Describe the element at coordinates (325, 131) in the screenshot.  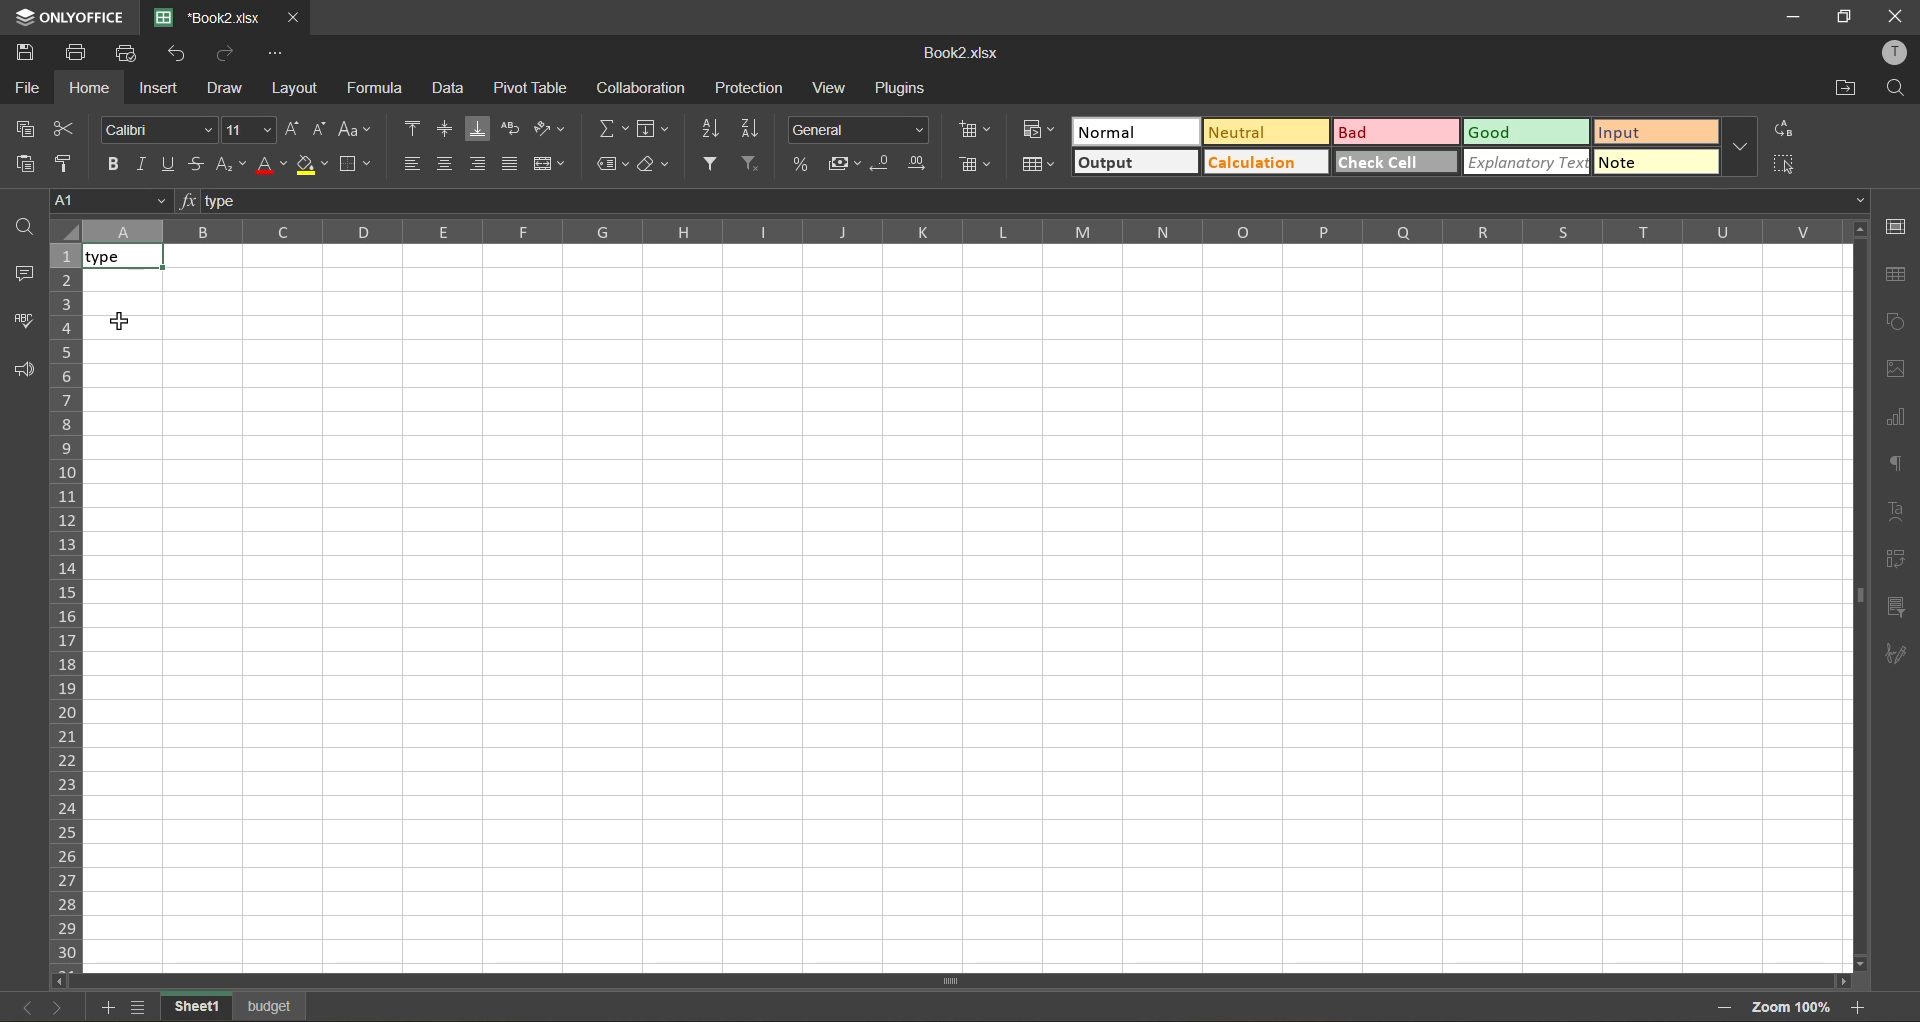
I see `decrement size` at that location.